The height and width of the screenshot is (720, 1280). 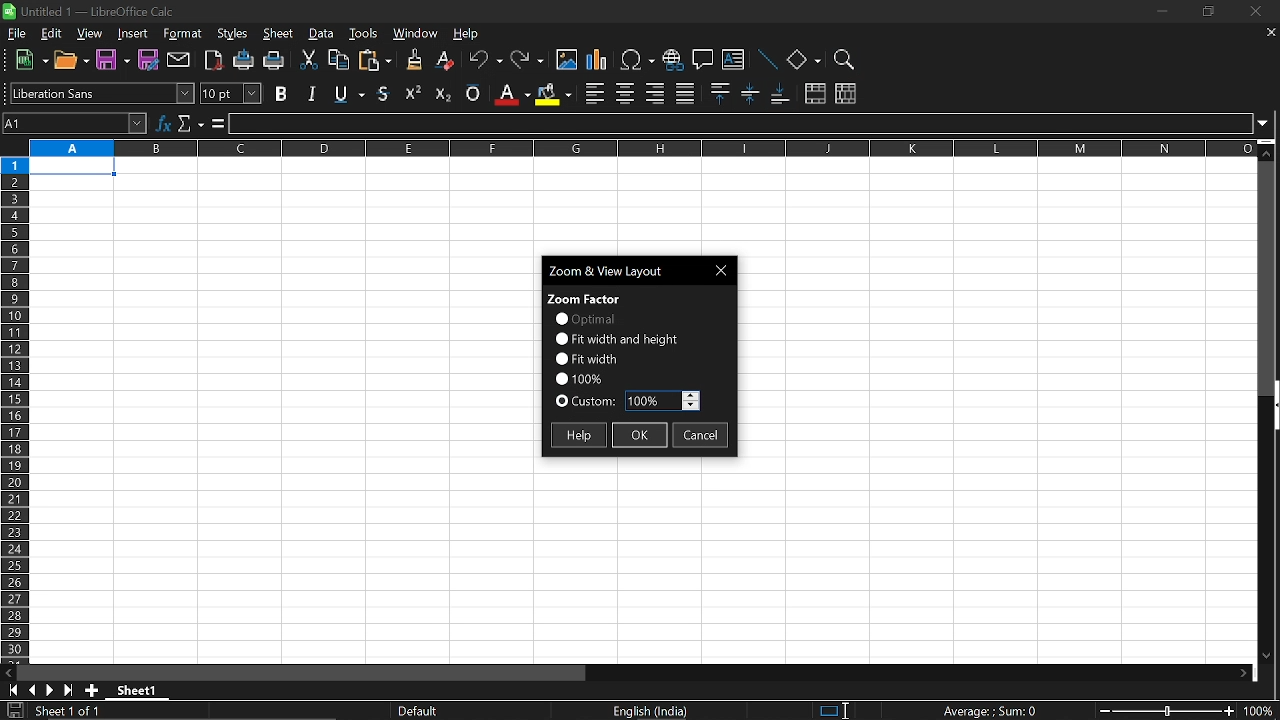 What do you see at coordinates (70, 691) in the screenshot?
I see `go to last page` at bounding box center [70, 691].